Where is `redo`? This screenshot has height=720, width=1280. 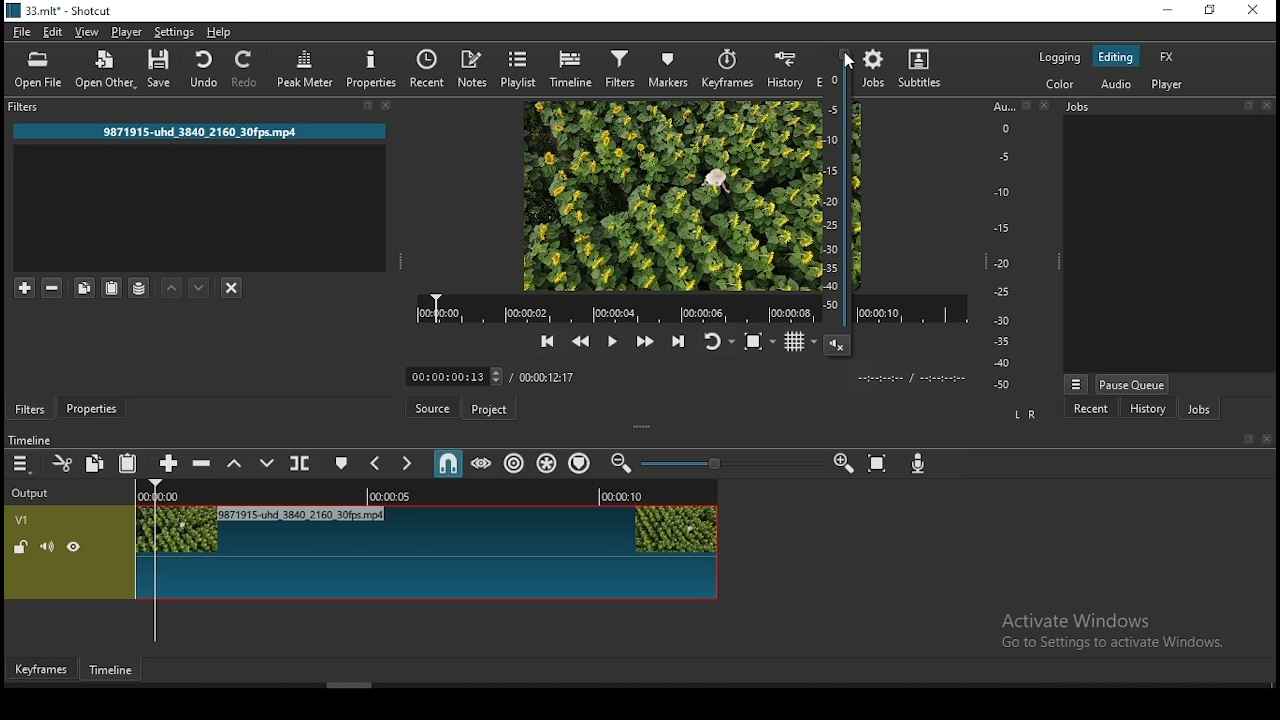
redo is located at coordinates (247, 70).